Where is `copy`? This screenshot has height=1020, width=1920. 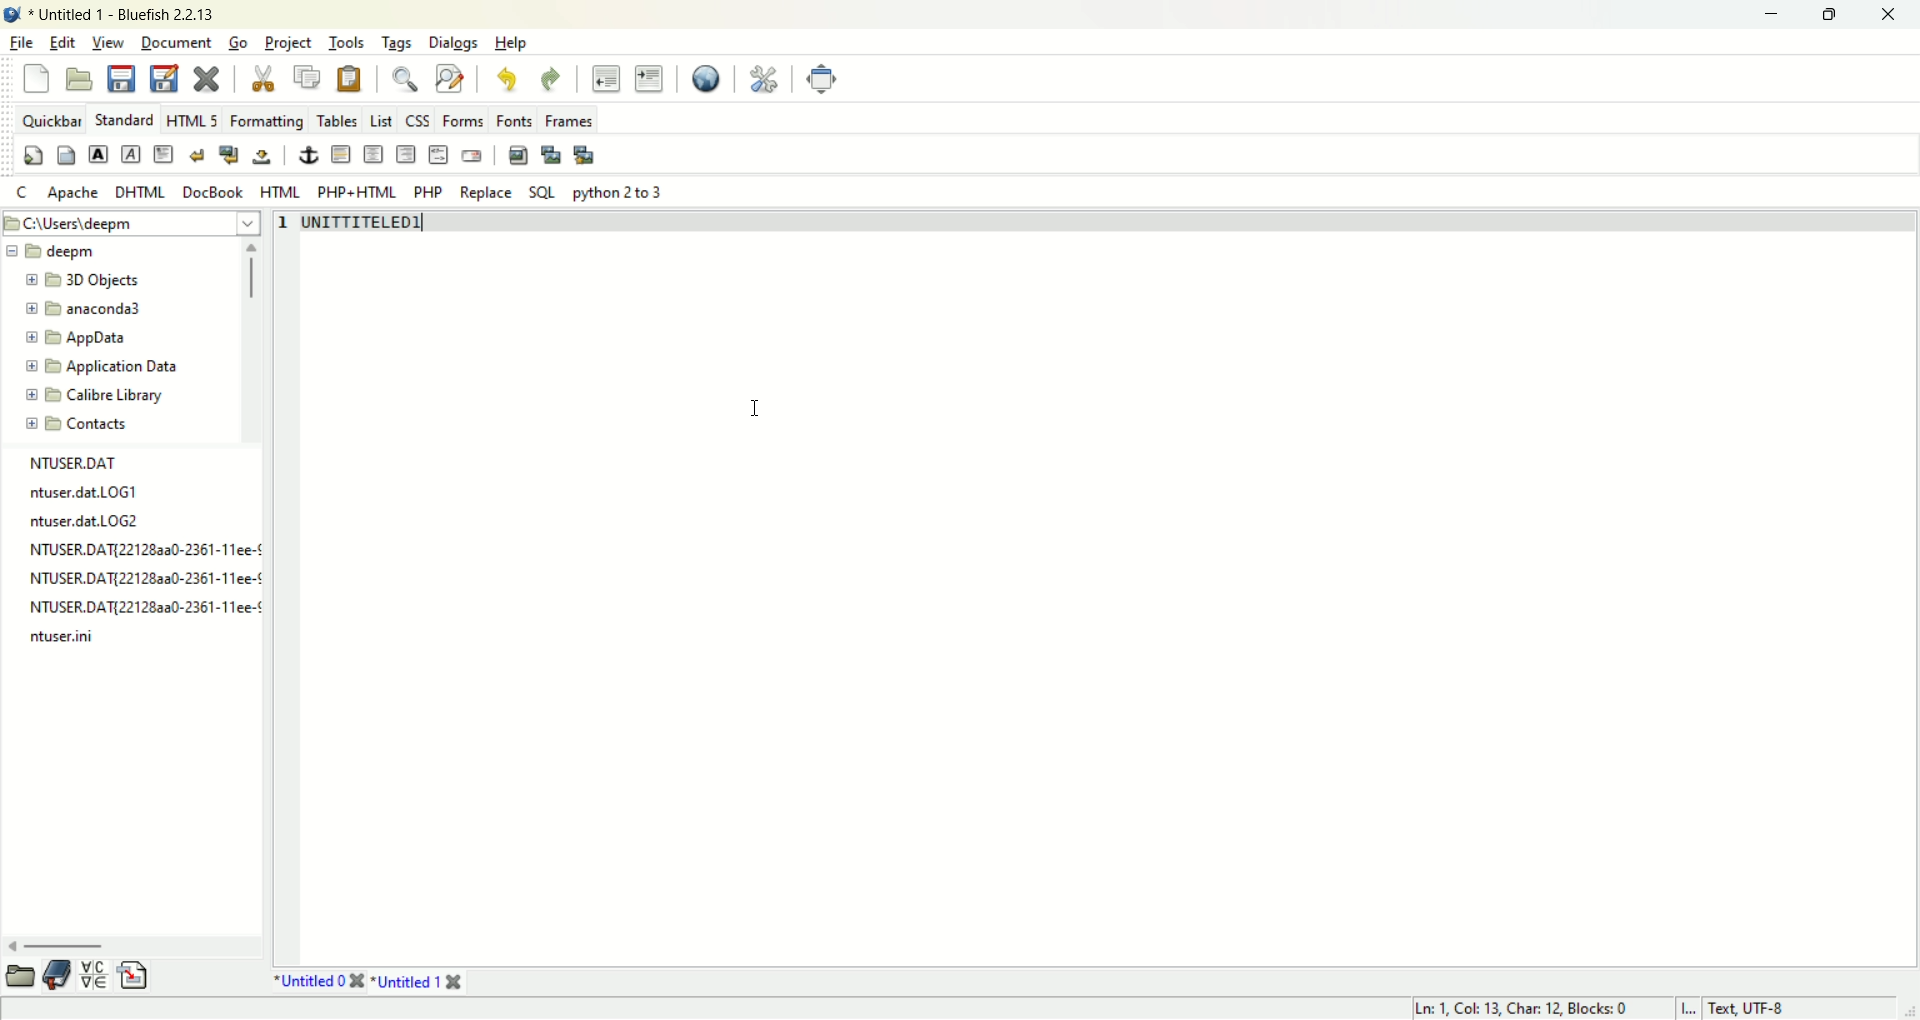 copy is located at coordinates (305, 76).